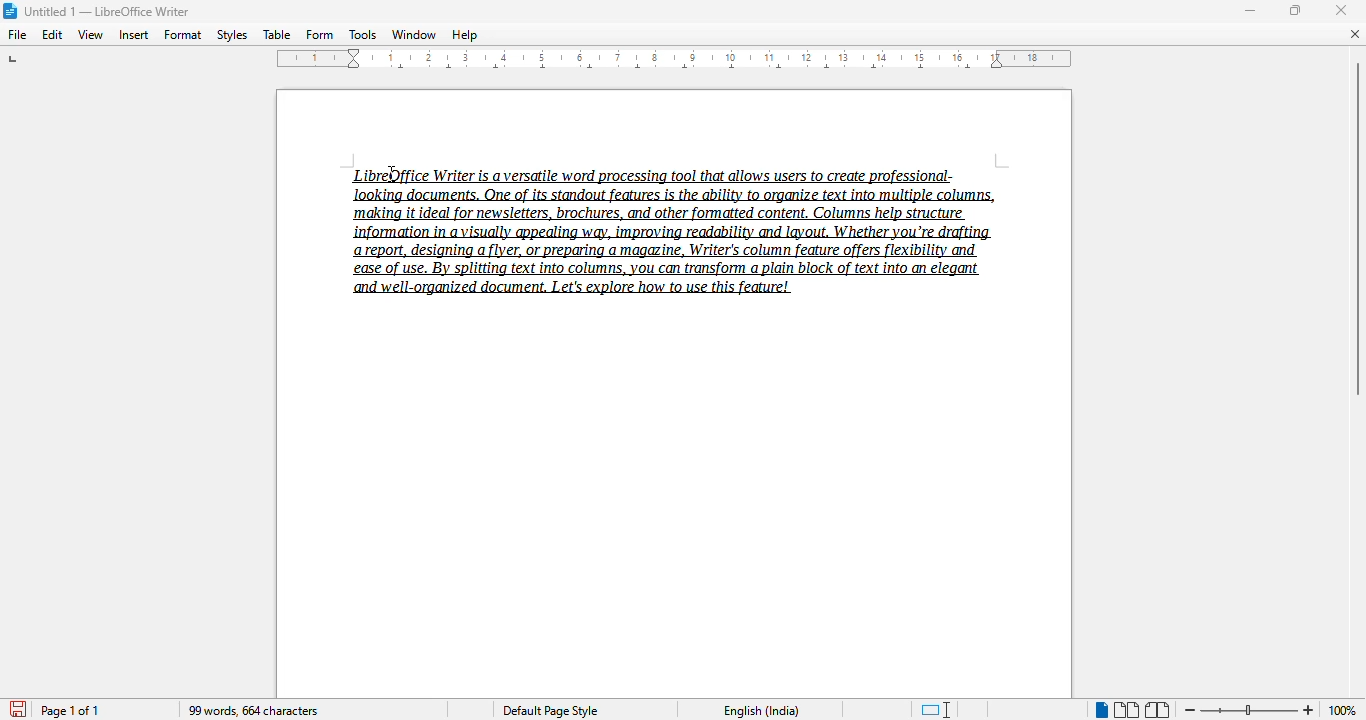  What do you see at coordinates (692, 234) in the screenshot?
I see ` LibreOffice Writer is a versatile word processing tool that allows users to create professional-‘making it ideal for newsletters, brochures, and other formatted content, Columns help structure report, designing a flyer, or preparing a magazine, Writer's column feature offers flexibility and ease of use. By splitting text into columns, you can transform a plain block of text into an elegant and well-organized document. Let's explore how to use this feature!` at bounding box center [692, 234].